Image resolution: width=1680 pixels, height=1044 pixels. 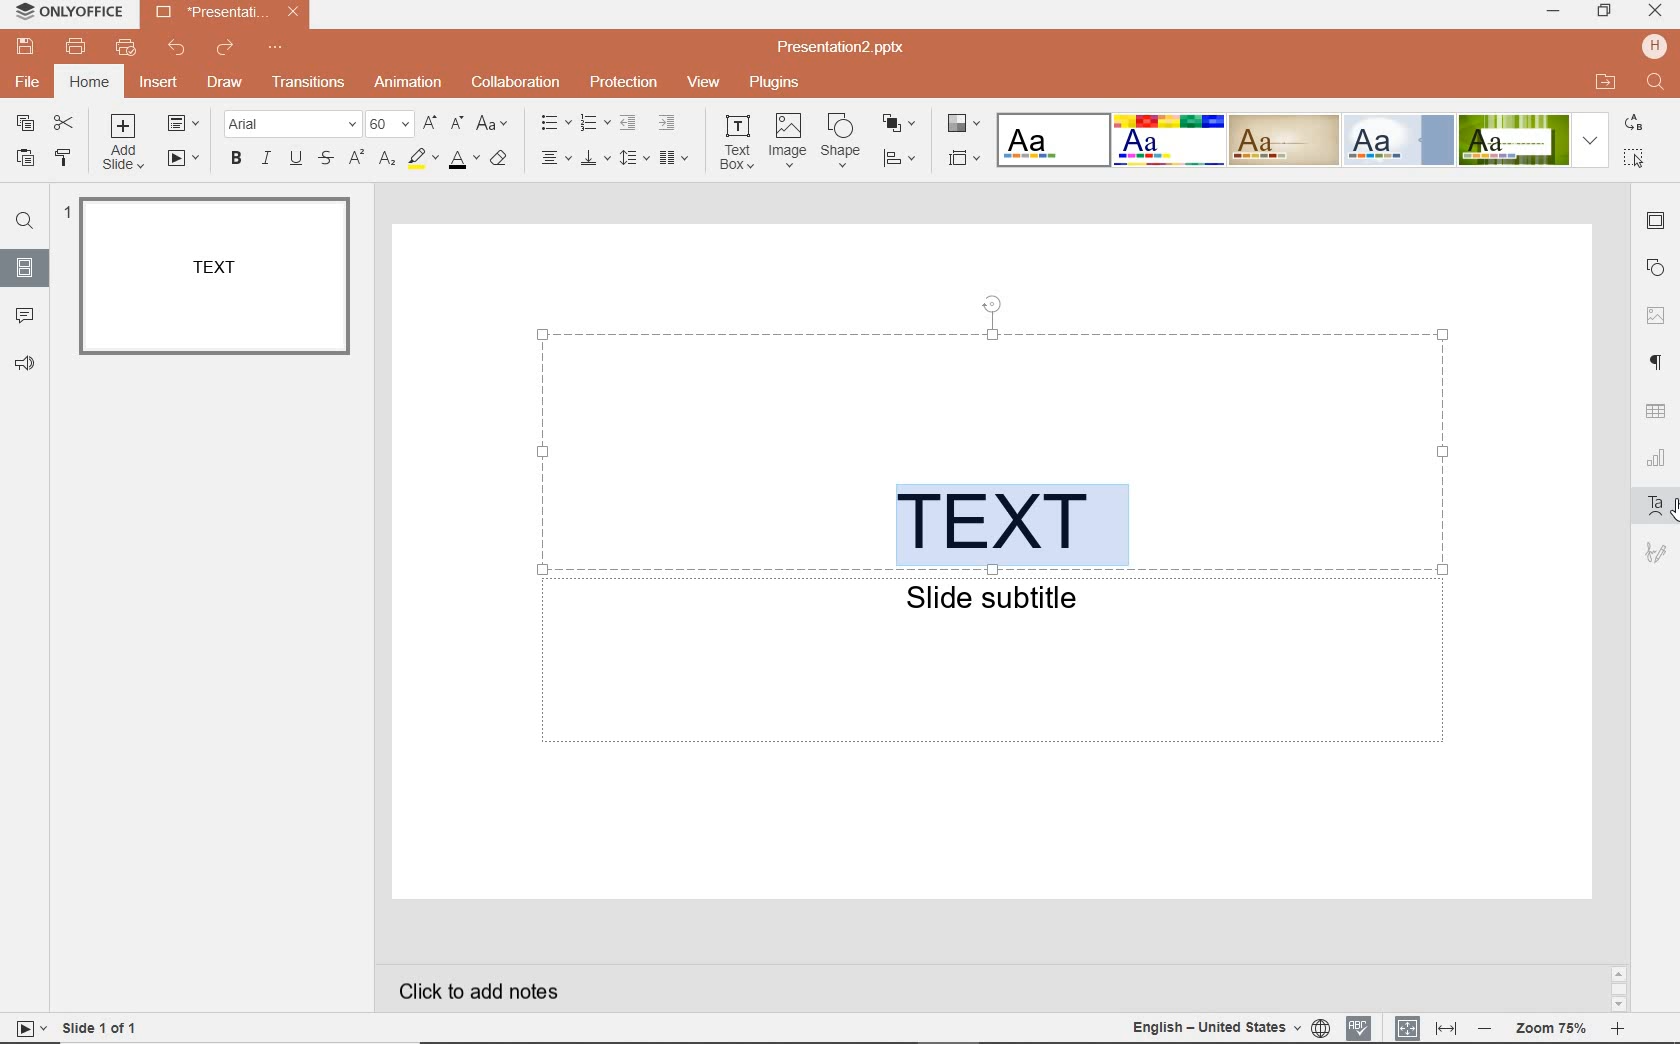 What do you see at coordinates (274, 51) in the screenshot?
I see `CUSTOMIZE QUICK ACCESS TOOLBAR` at bounding box center [274, 51].